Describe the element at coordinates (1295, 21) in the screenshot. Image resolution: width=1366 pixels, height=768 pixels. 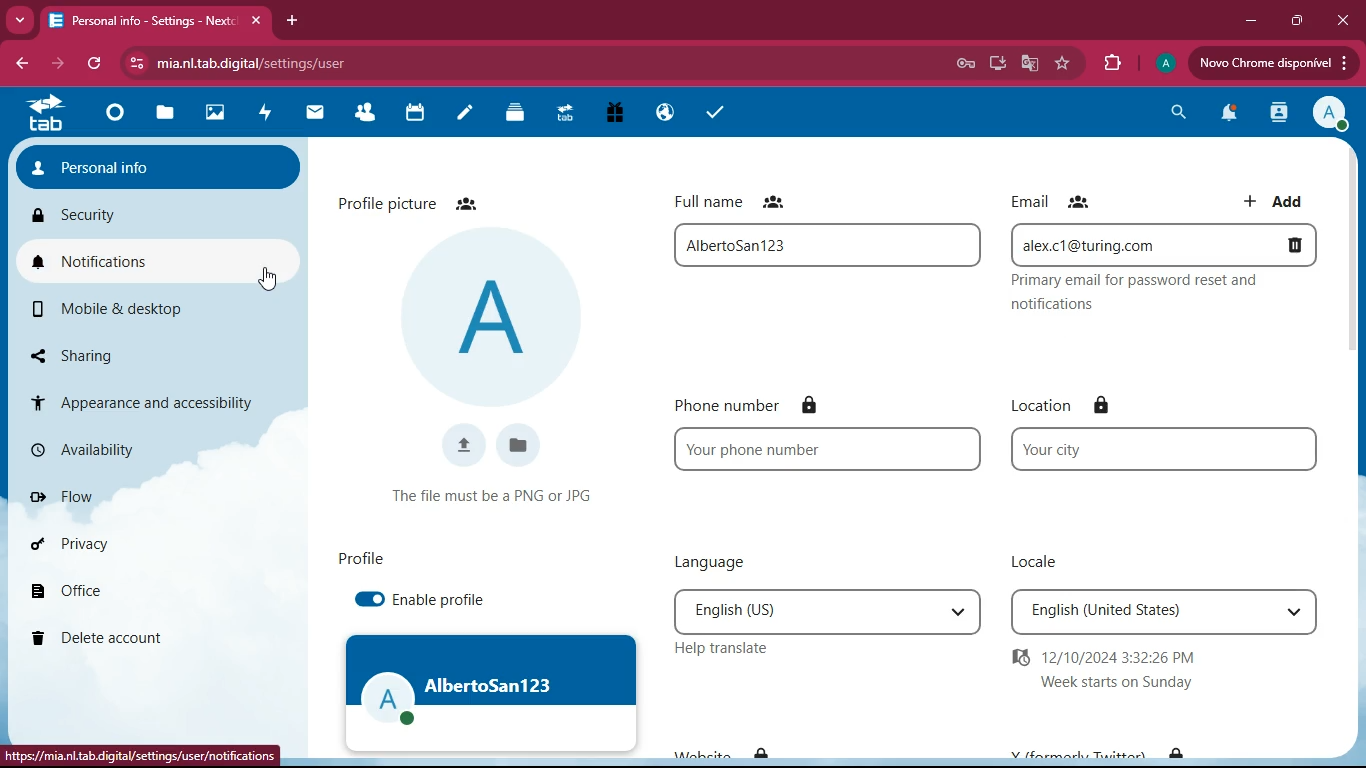
I see `maximize` at that location.